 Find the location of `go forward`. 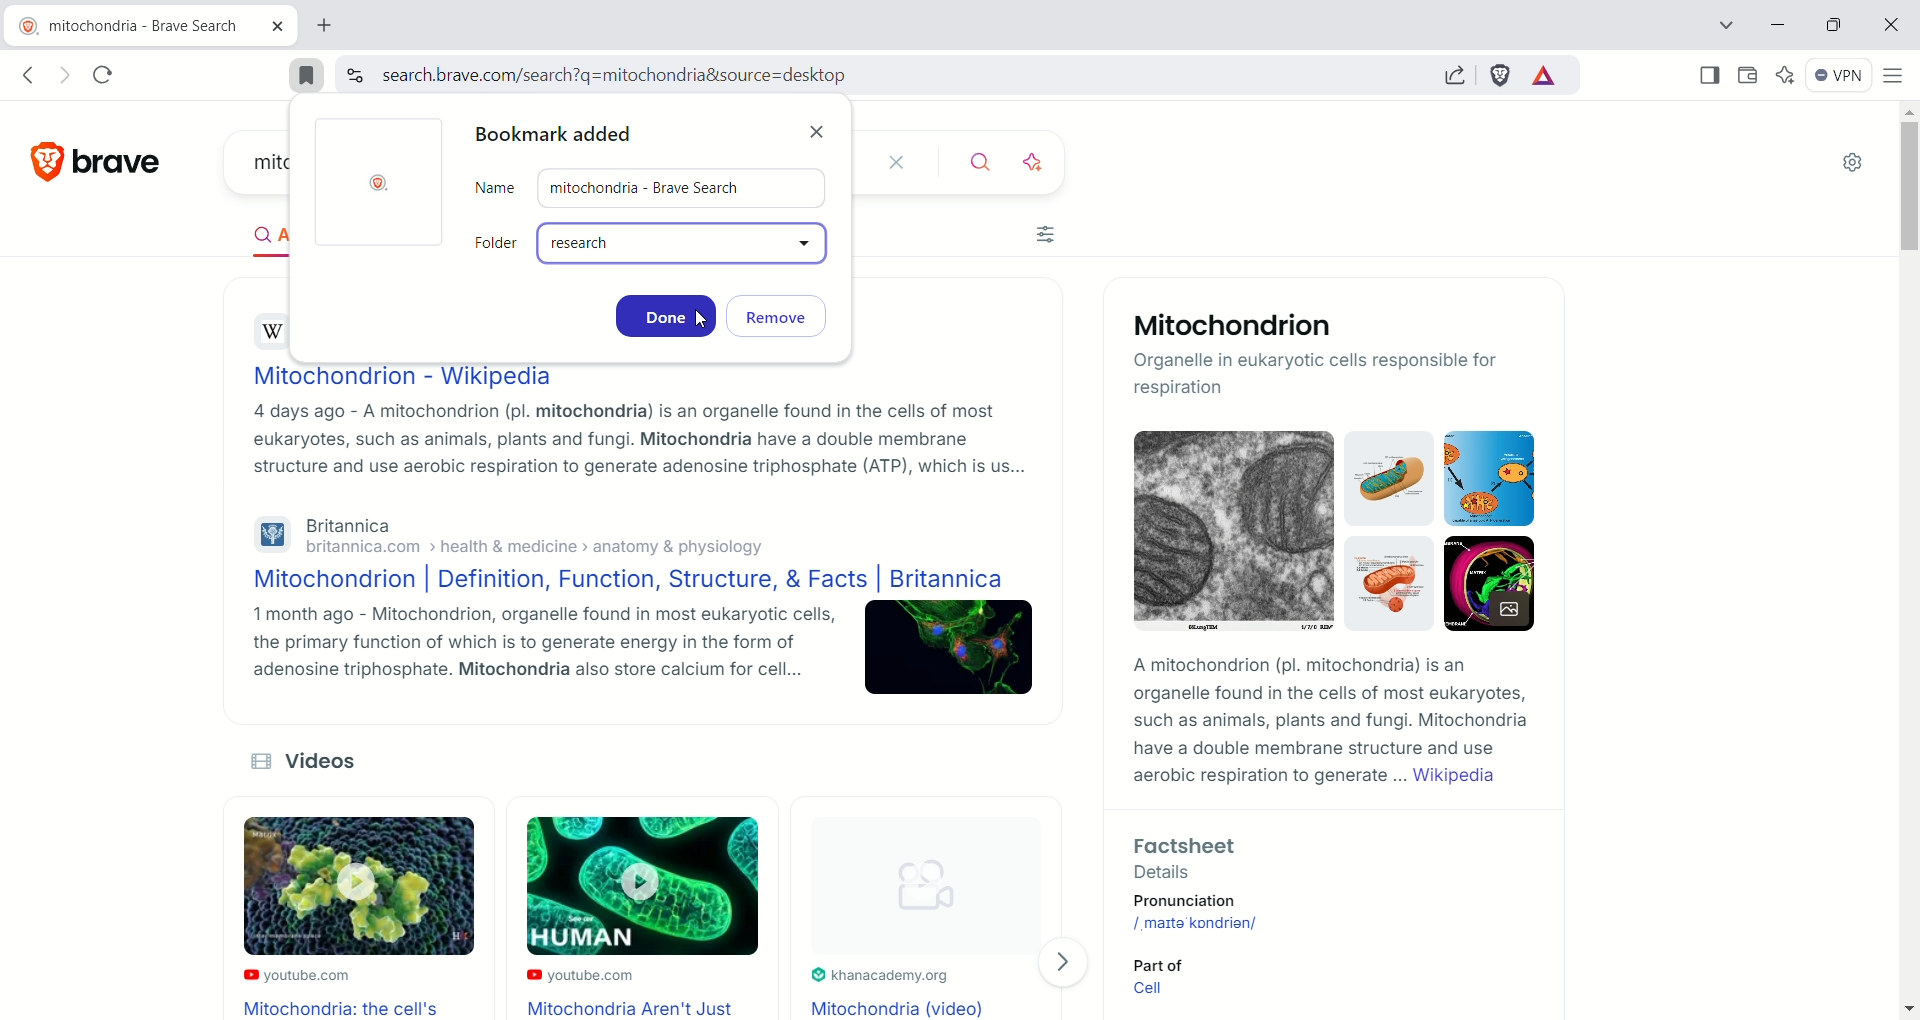

go forward is located at coordinates (65, 74).